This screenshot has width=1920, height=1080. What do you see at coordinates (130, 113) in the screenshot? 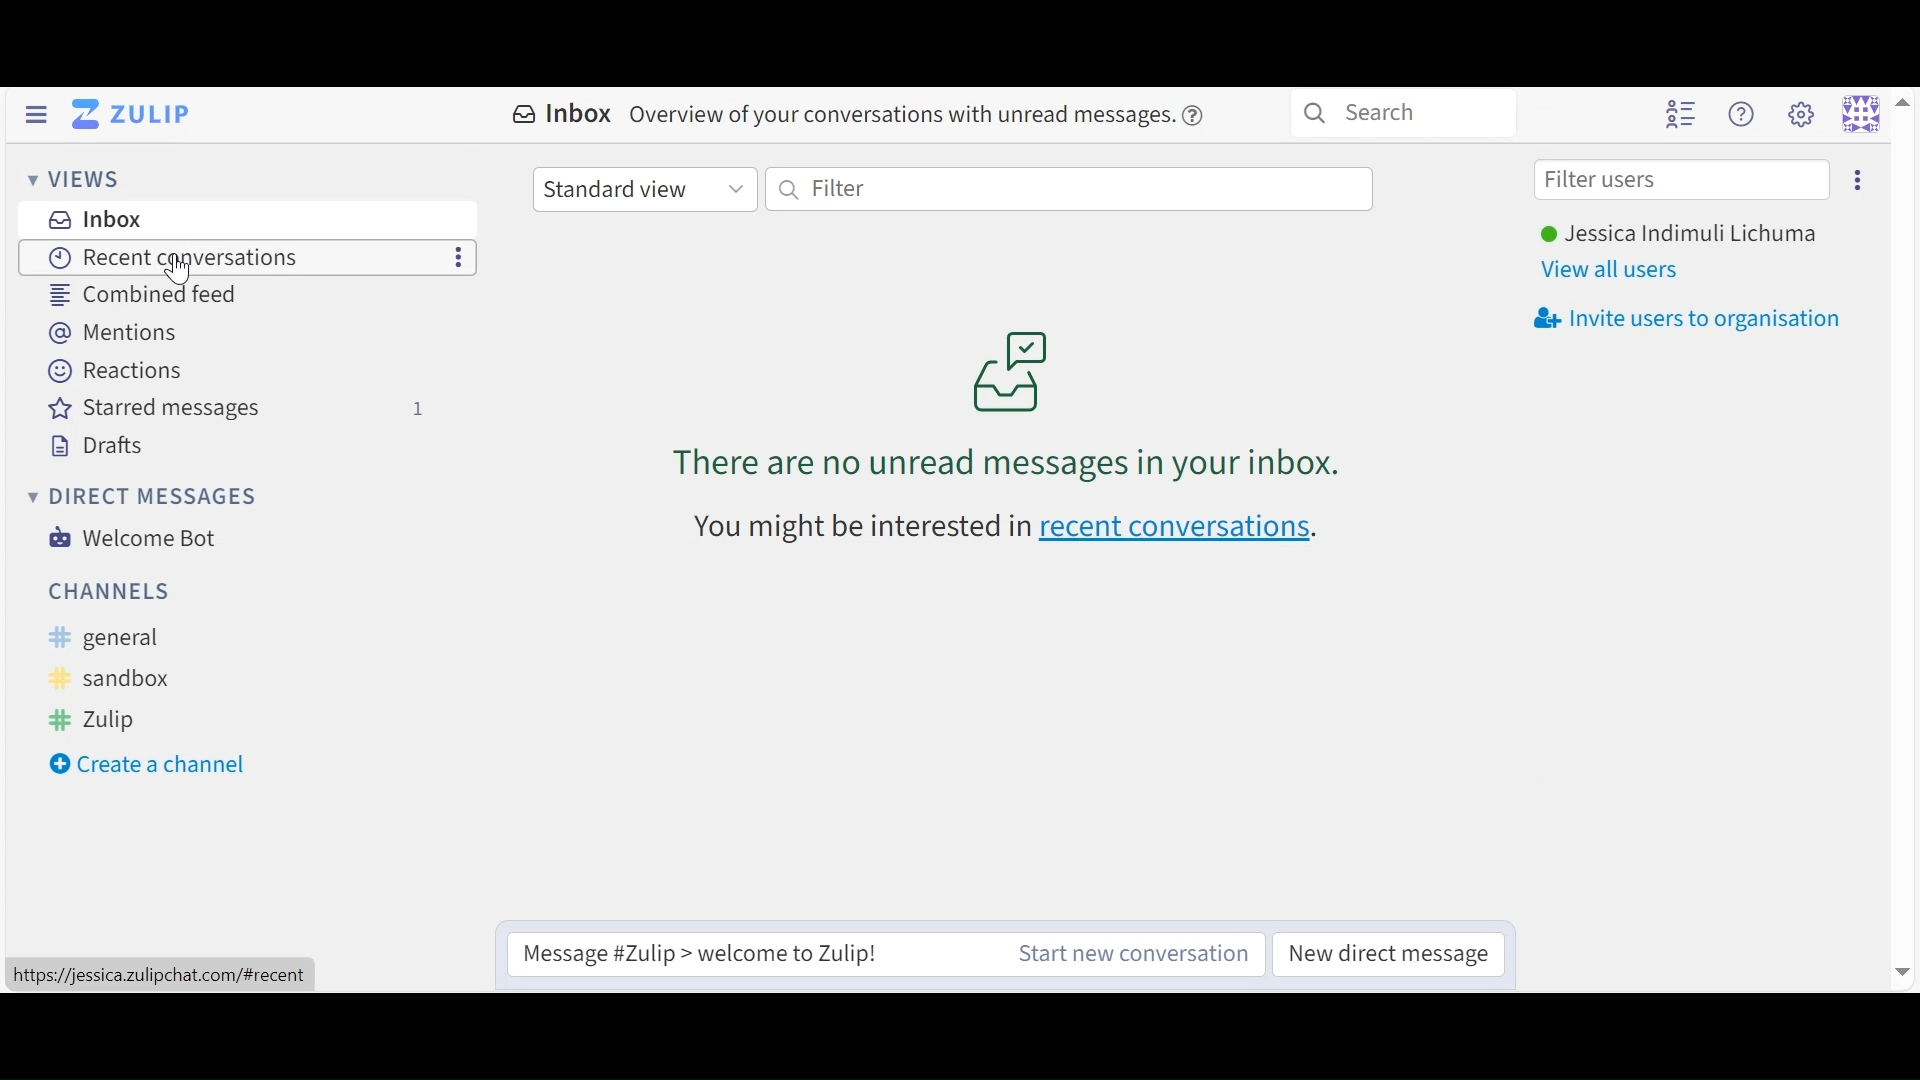
I see `Go to Home (Imbox)` at bounding box center [130, 113].